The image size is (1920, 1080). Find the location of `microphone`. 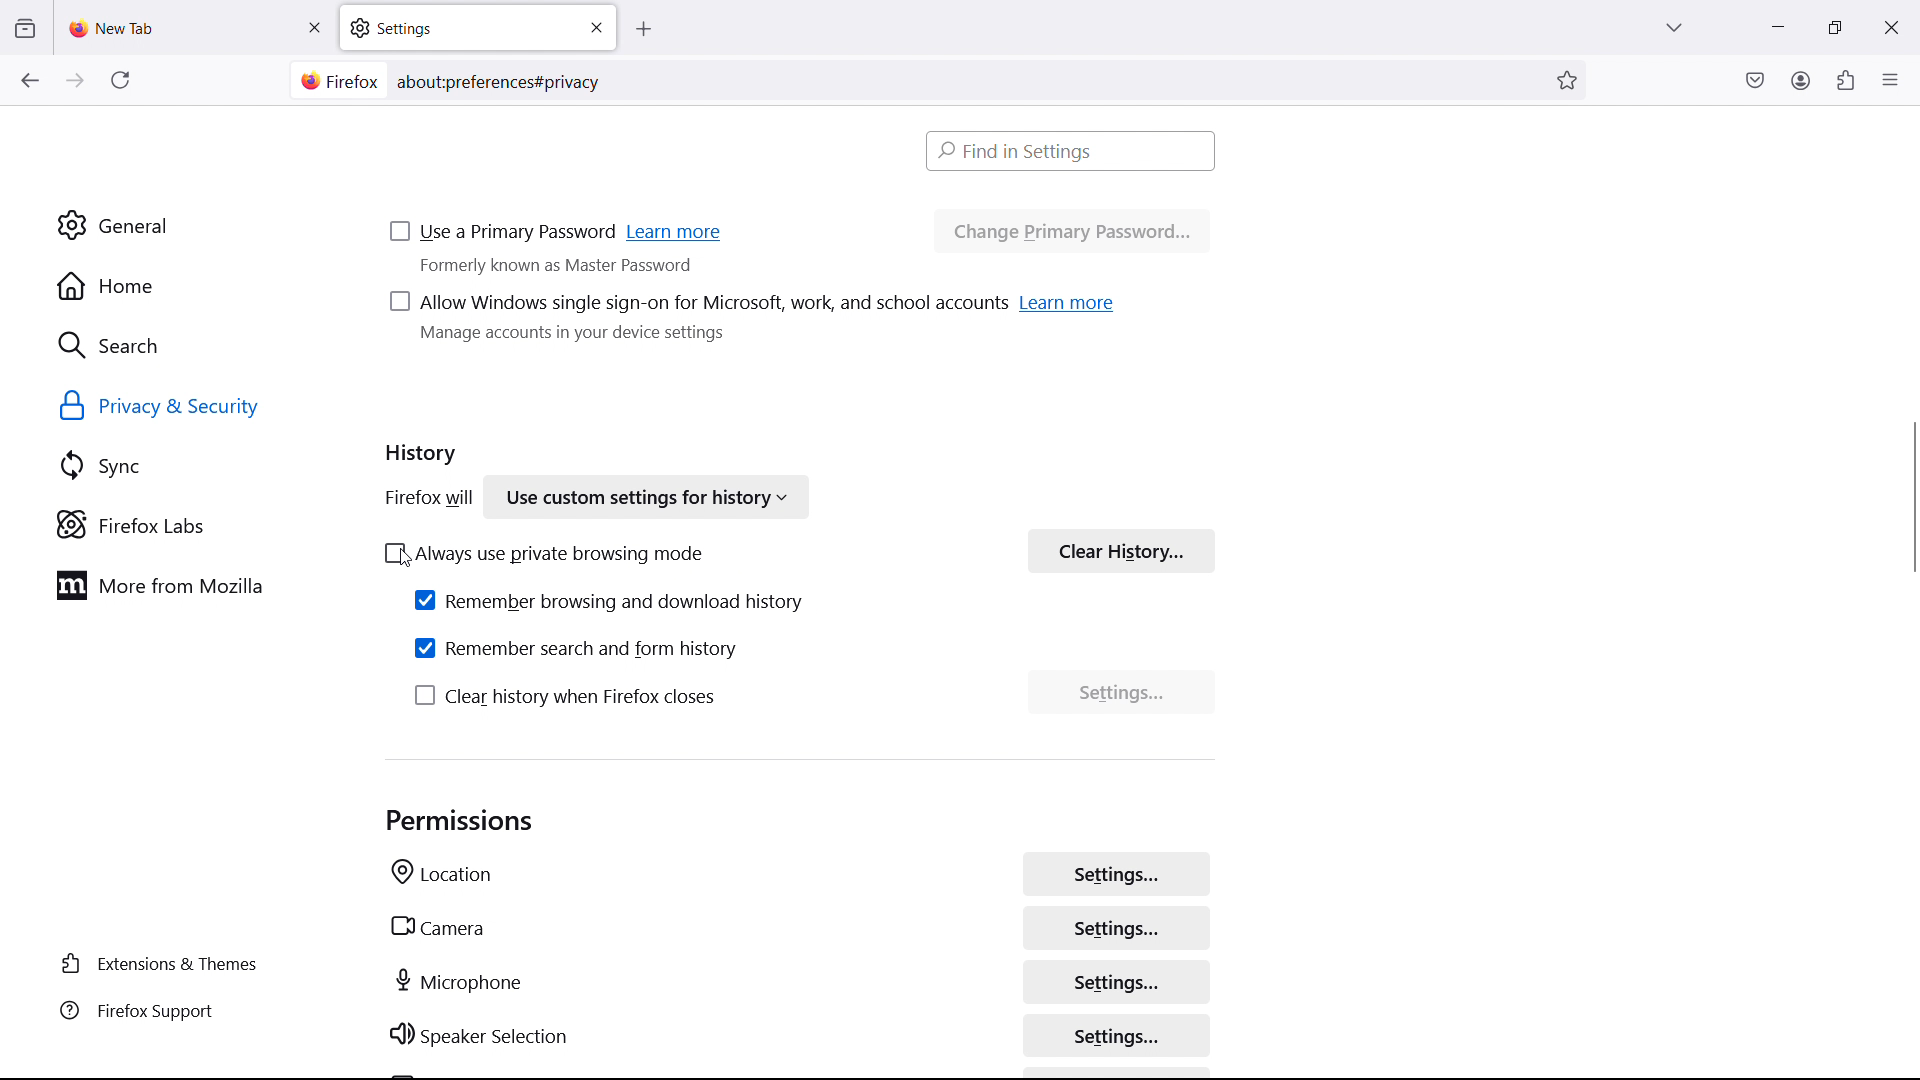

microphone is located at coordinates (461, 981).